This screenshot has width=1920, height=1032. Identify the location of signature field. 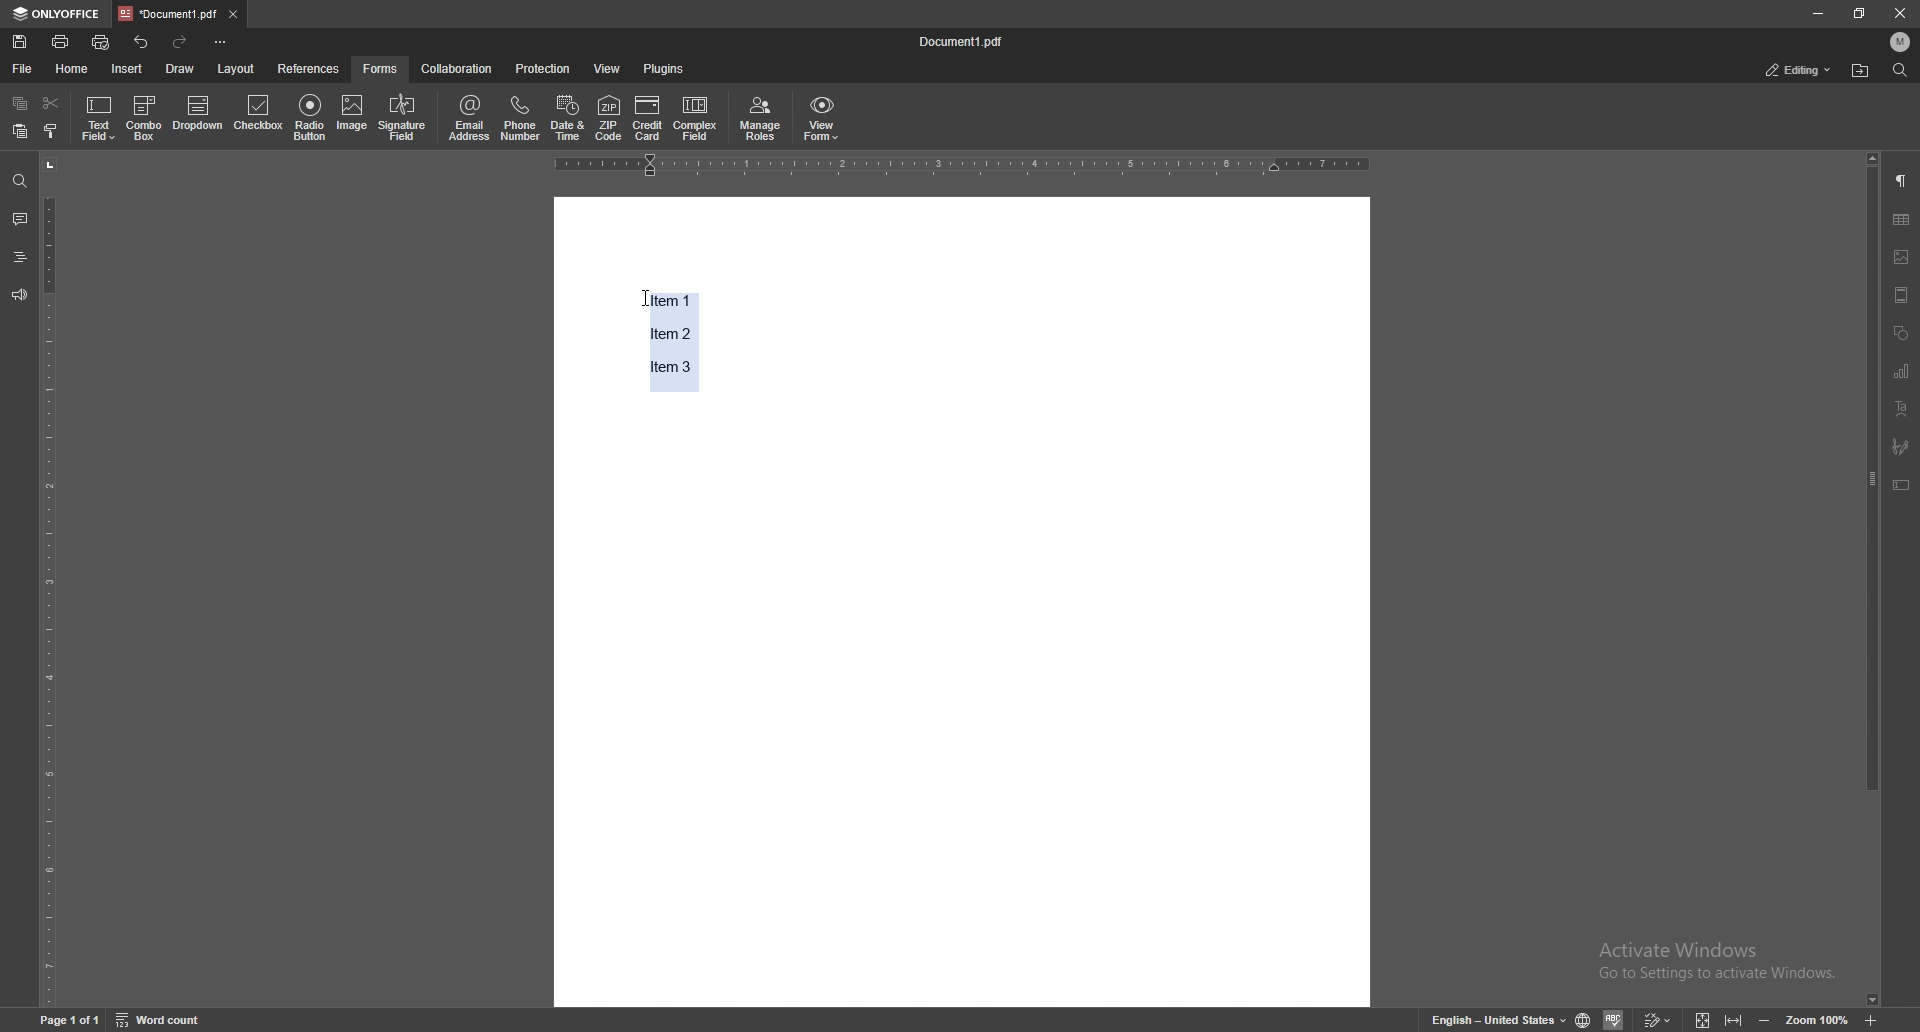
(403, 118).